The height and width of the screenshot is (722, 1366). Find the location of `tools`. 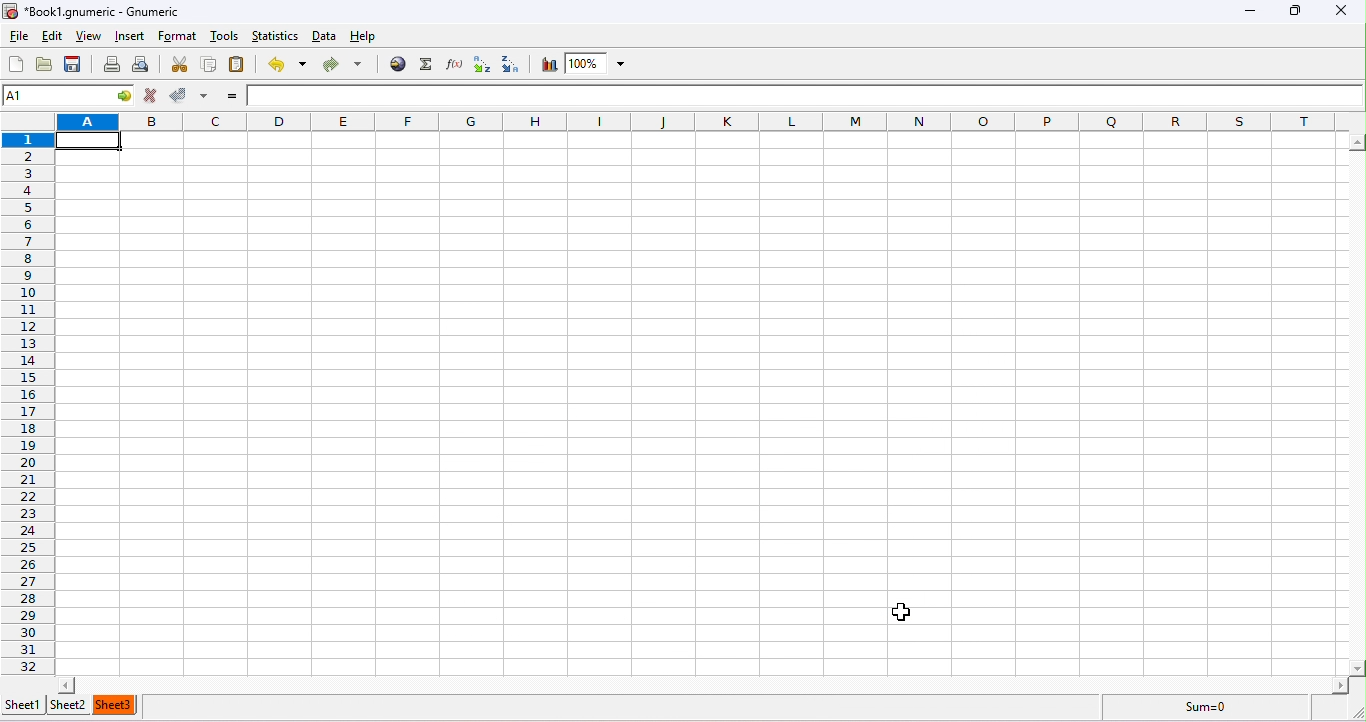

tools is located at coordinates (227, 37).